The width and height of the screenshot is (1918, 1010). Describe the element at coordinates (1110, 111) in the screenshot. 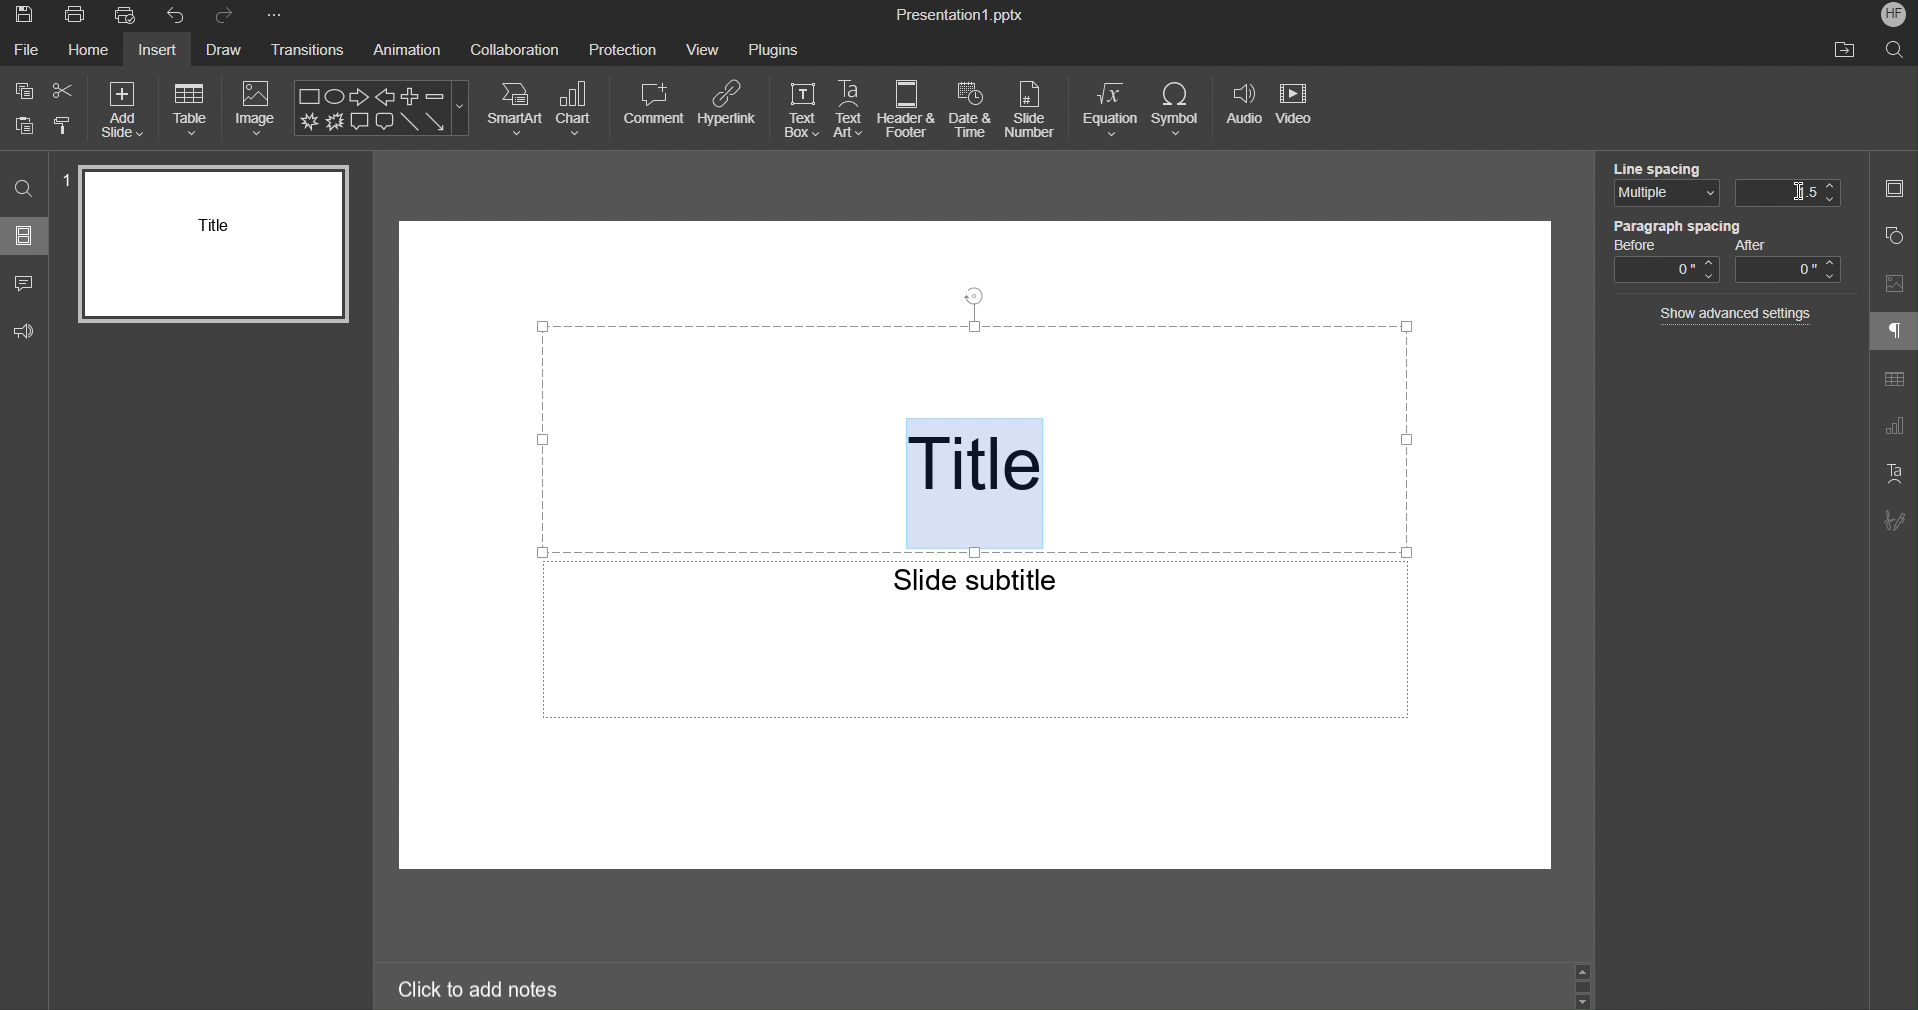

I see `Equation` at that location.